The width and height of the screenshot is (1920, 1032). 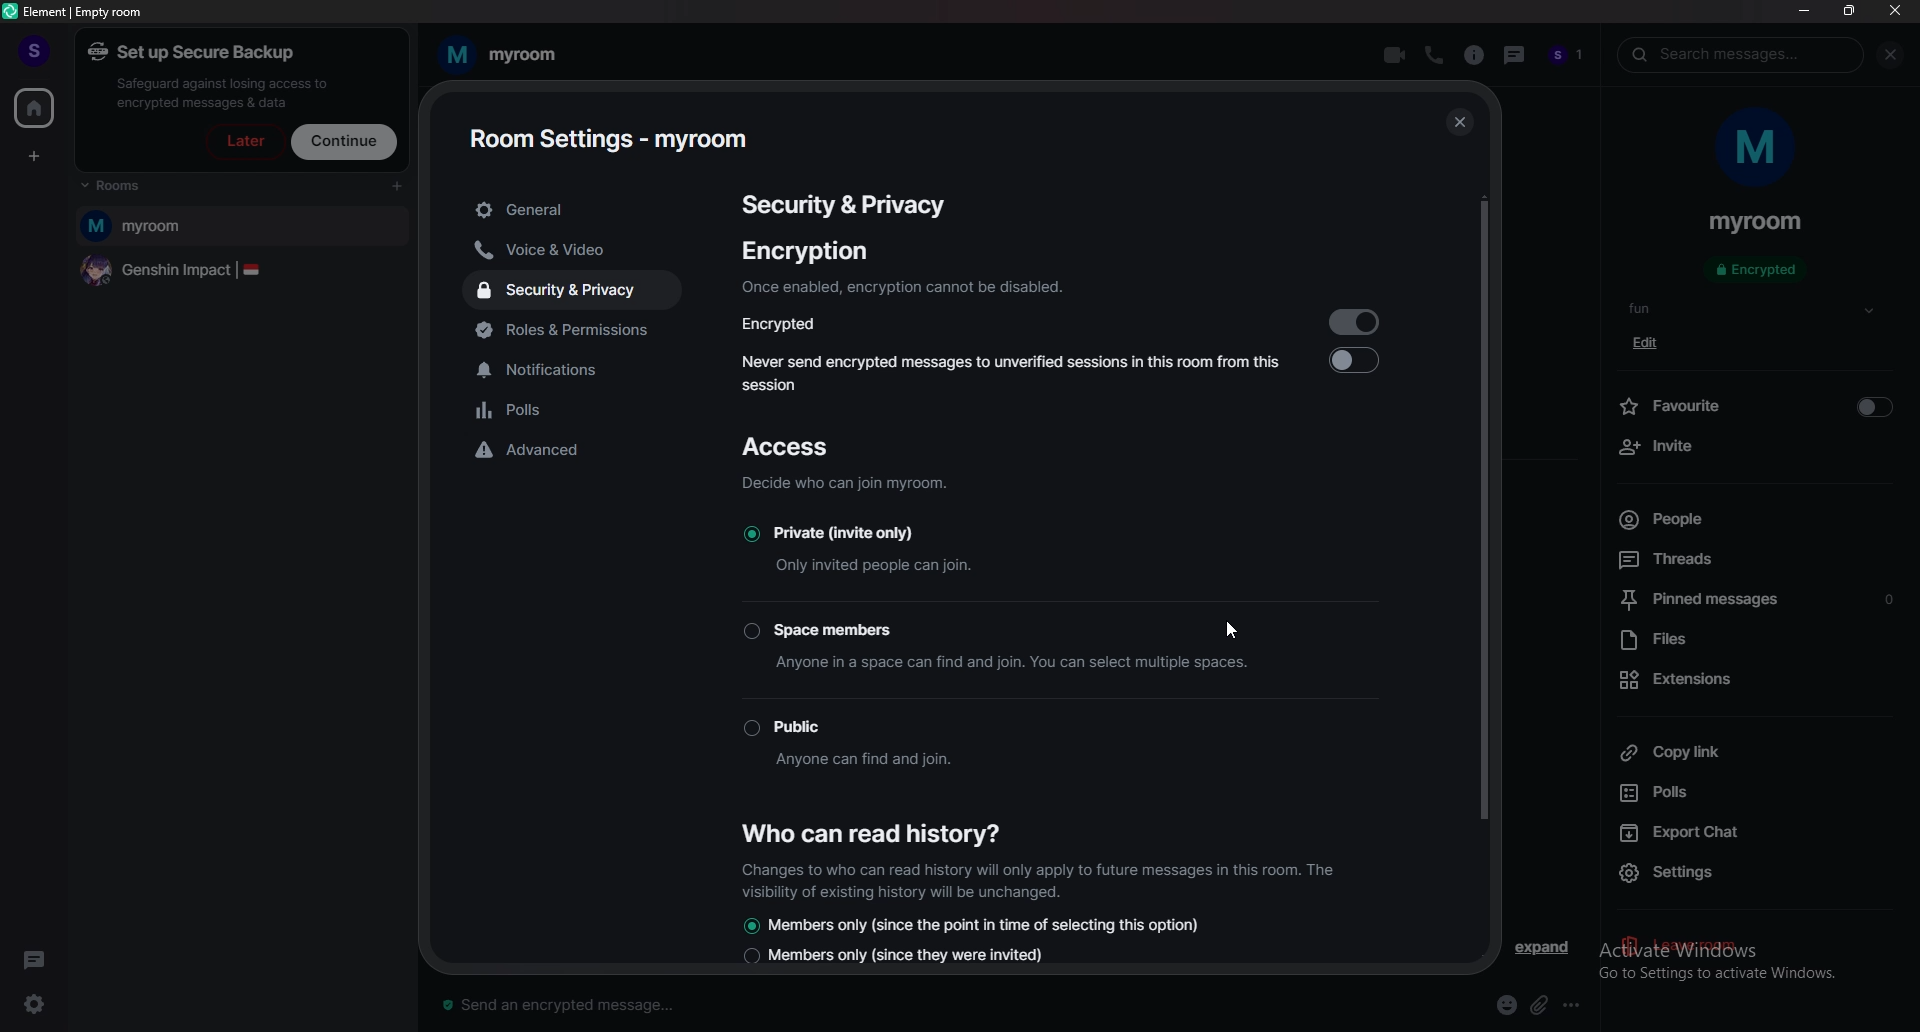 What do you see at coordinates (239, 273) in the screenshot?
I see `genshin impact |` at bounding box center [239, 273].